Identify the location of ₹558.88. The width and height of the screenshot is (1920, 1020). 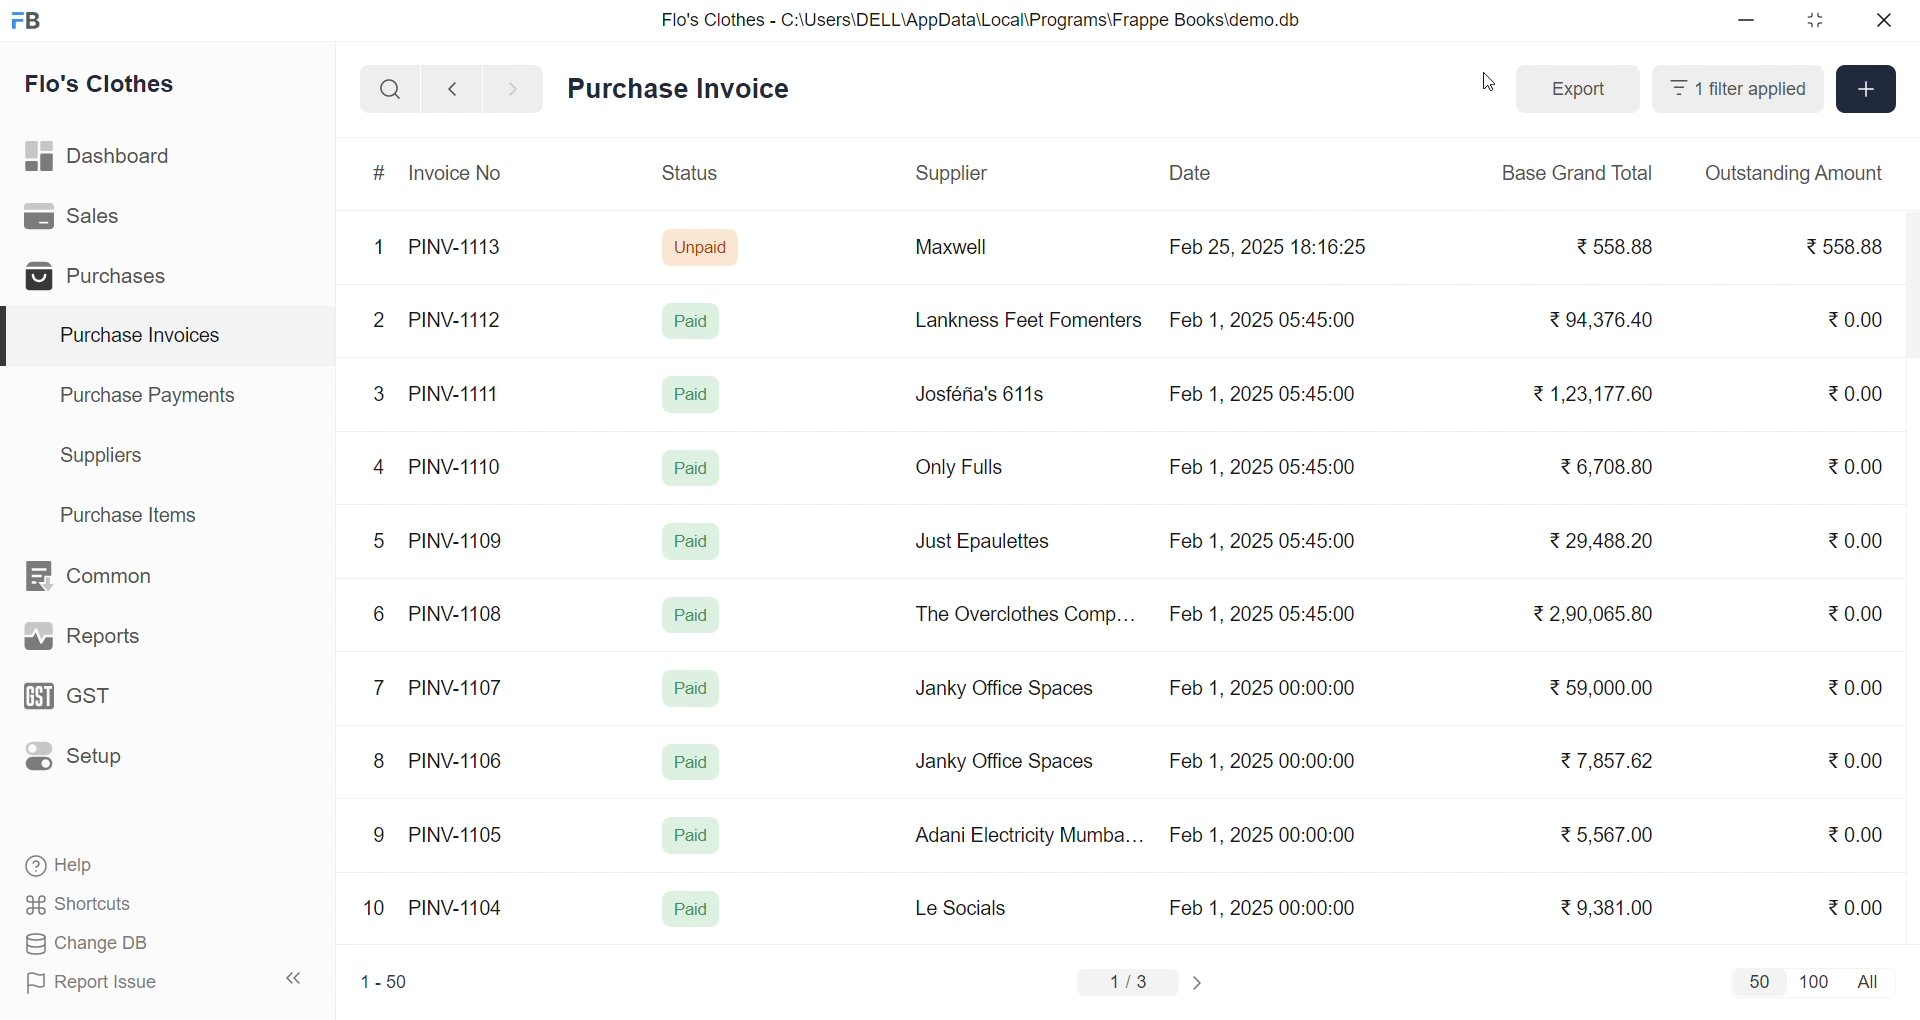
(1848, 246).